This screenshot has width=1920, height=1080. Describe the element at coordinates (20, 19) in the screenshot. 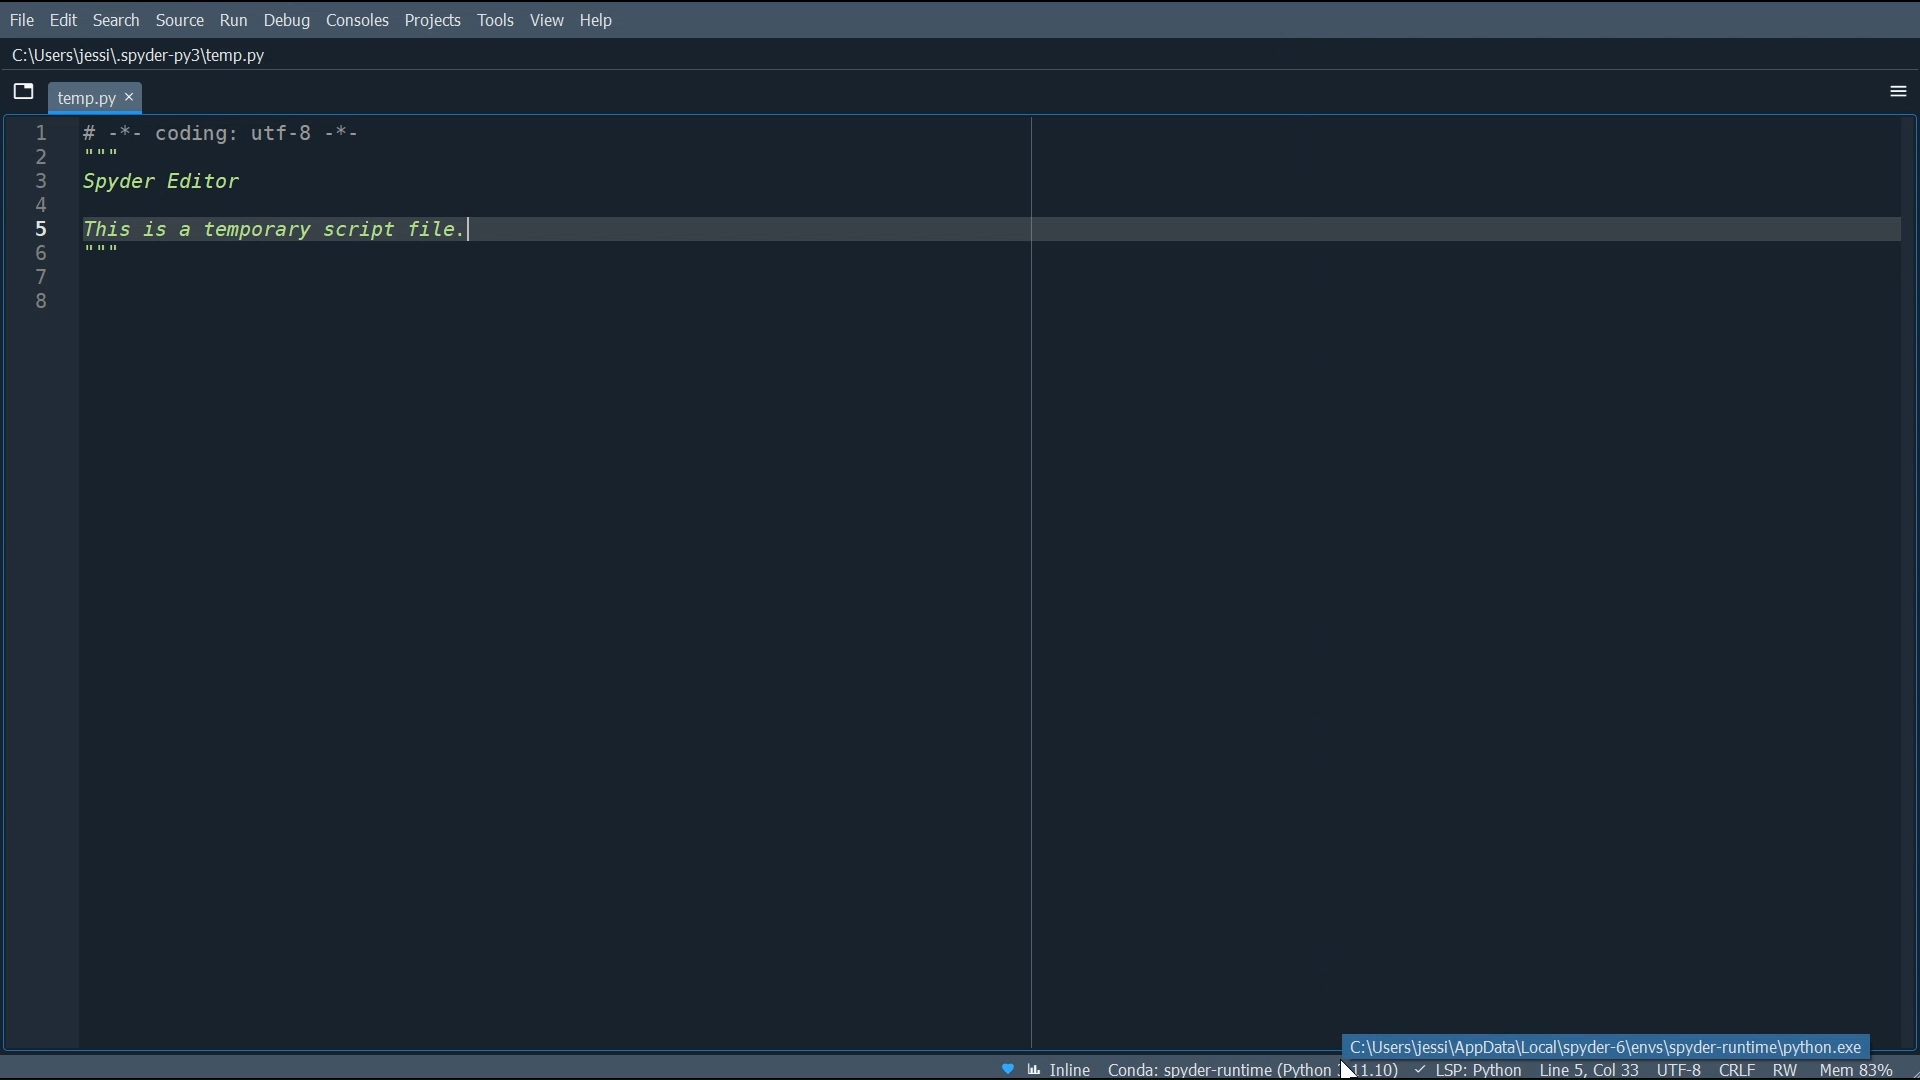

I see `File` at that location.